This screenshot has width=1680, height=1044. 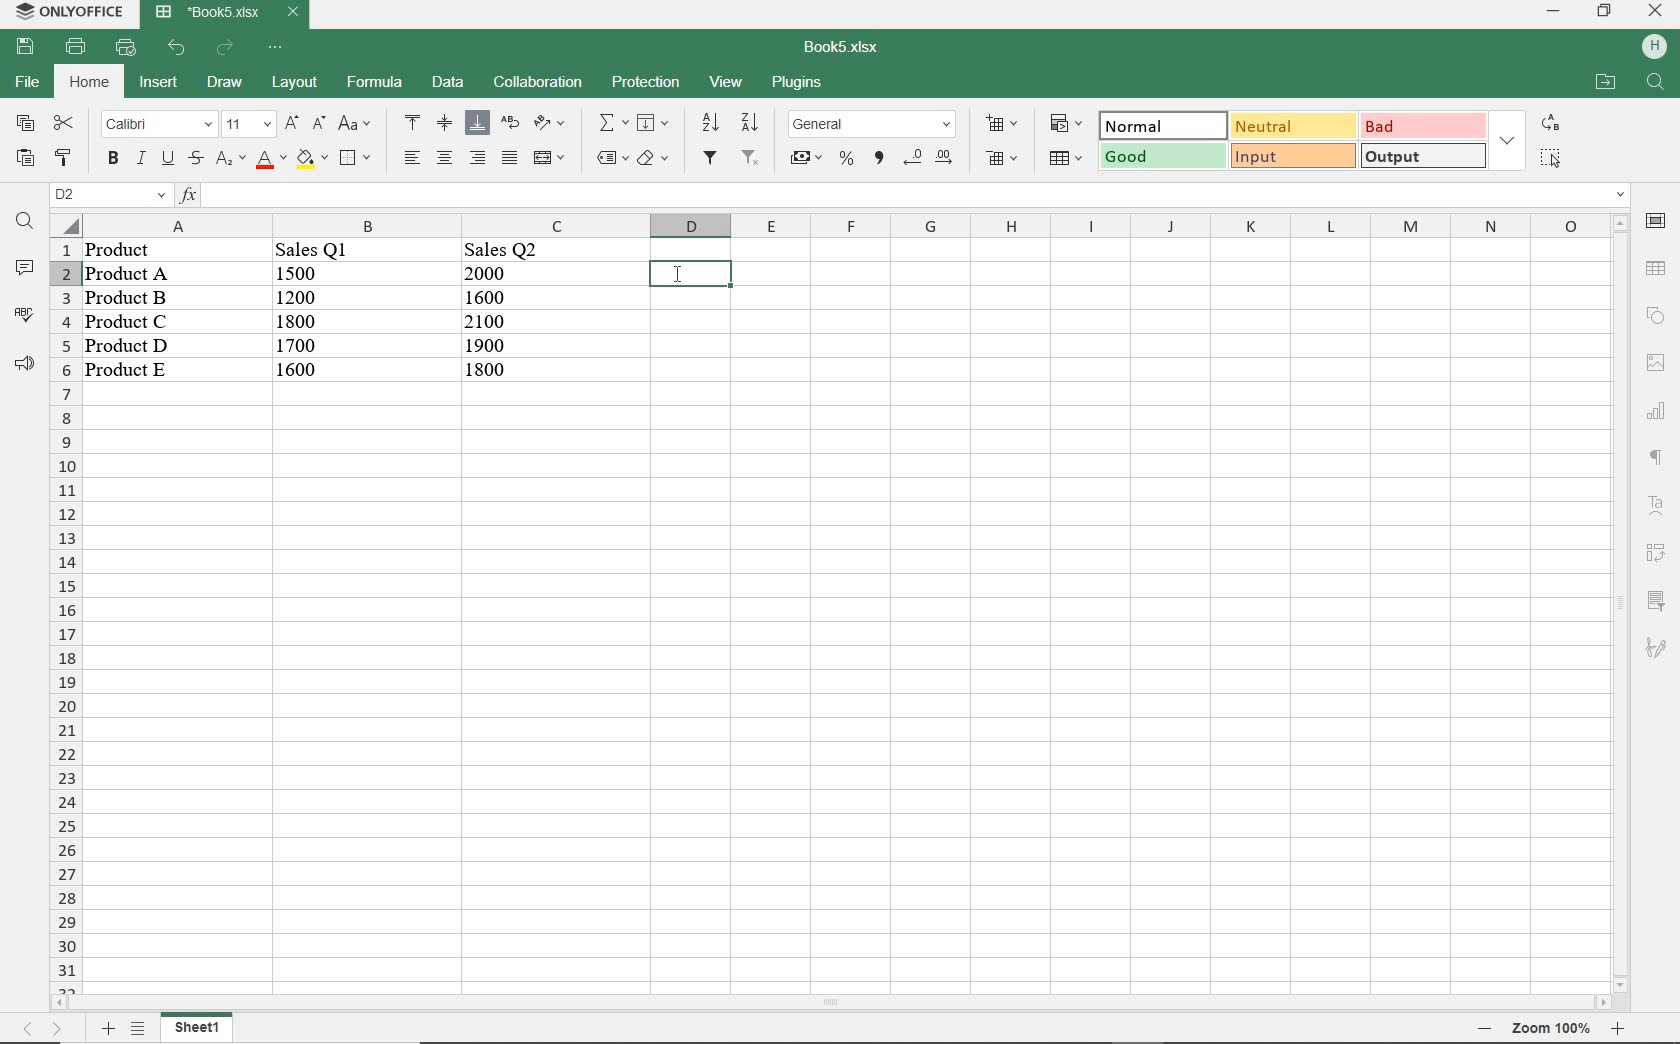 I want to click on bold, so click(x=112, y=160).